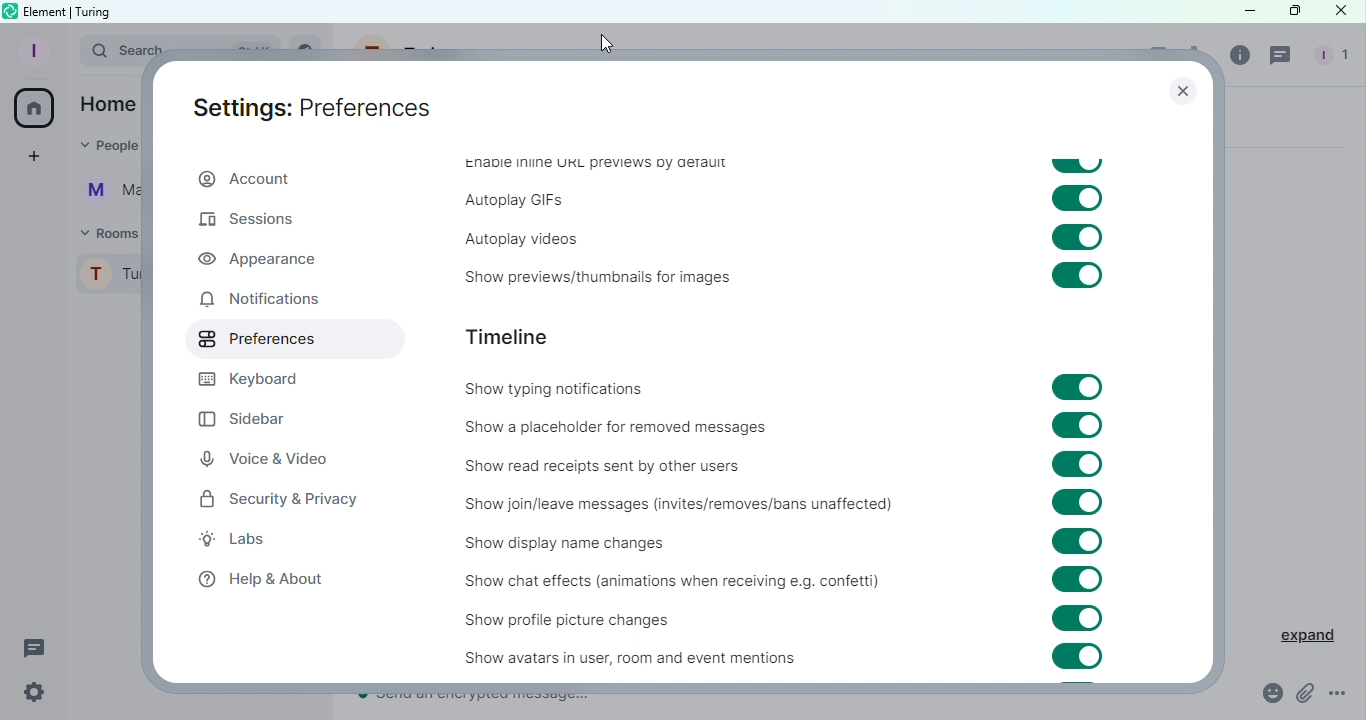 This screenshot has height=720, width=1366. I want to click on Toggle, so click(1079, 275).